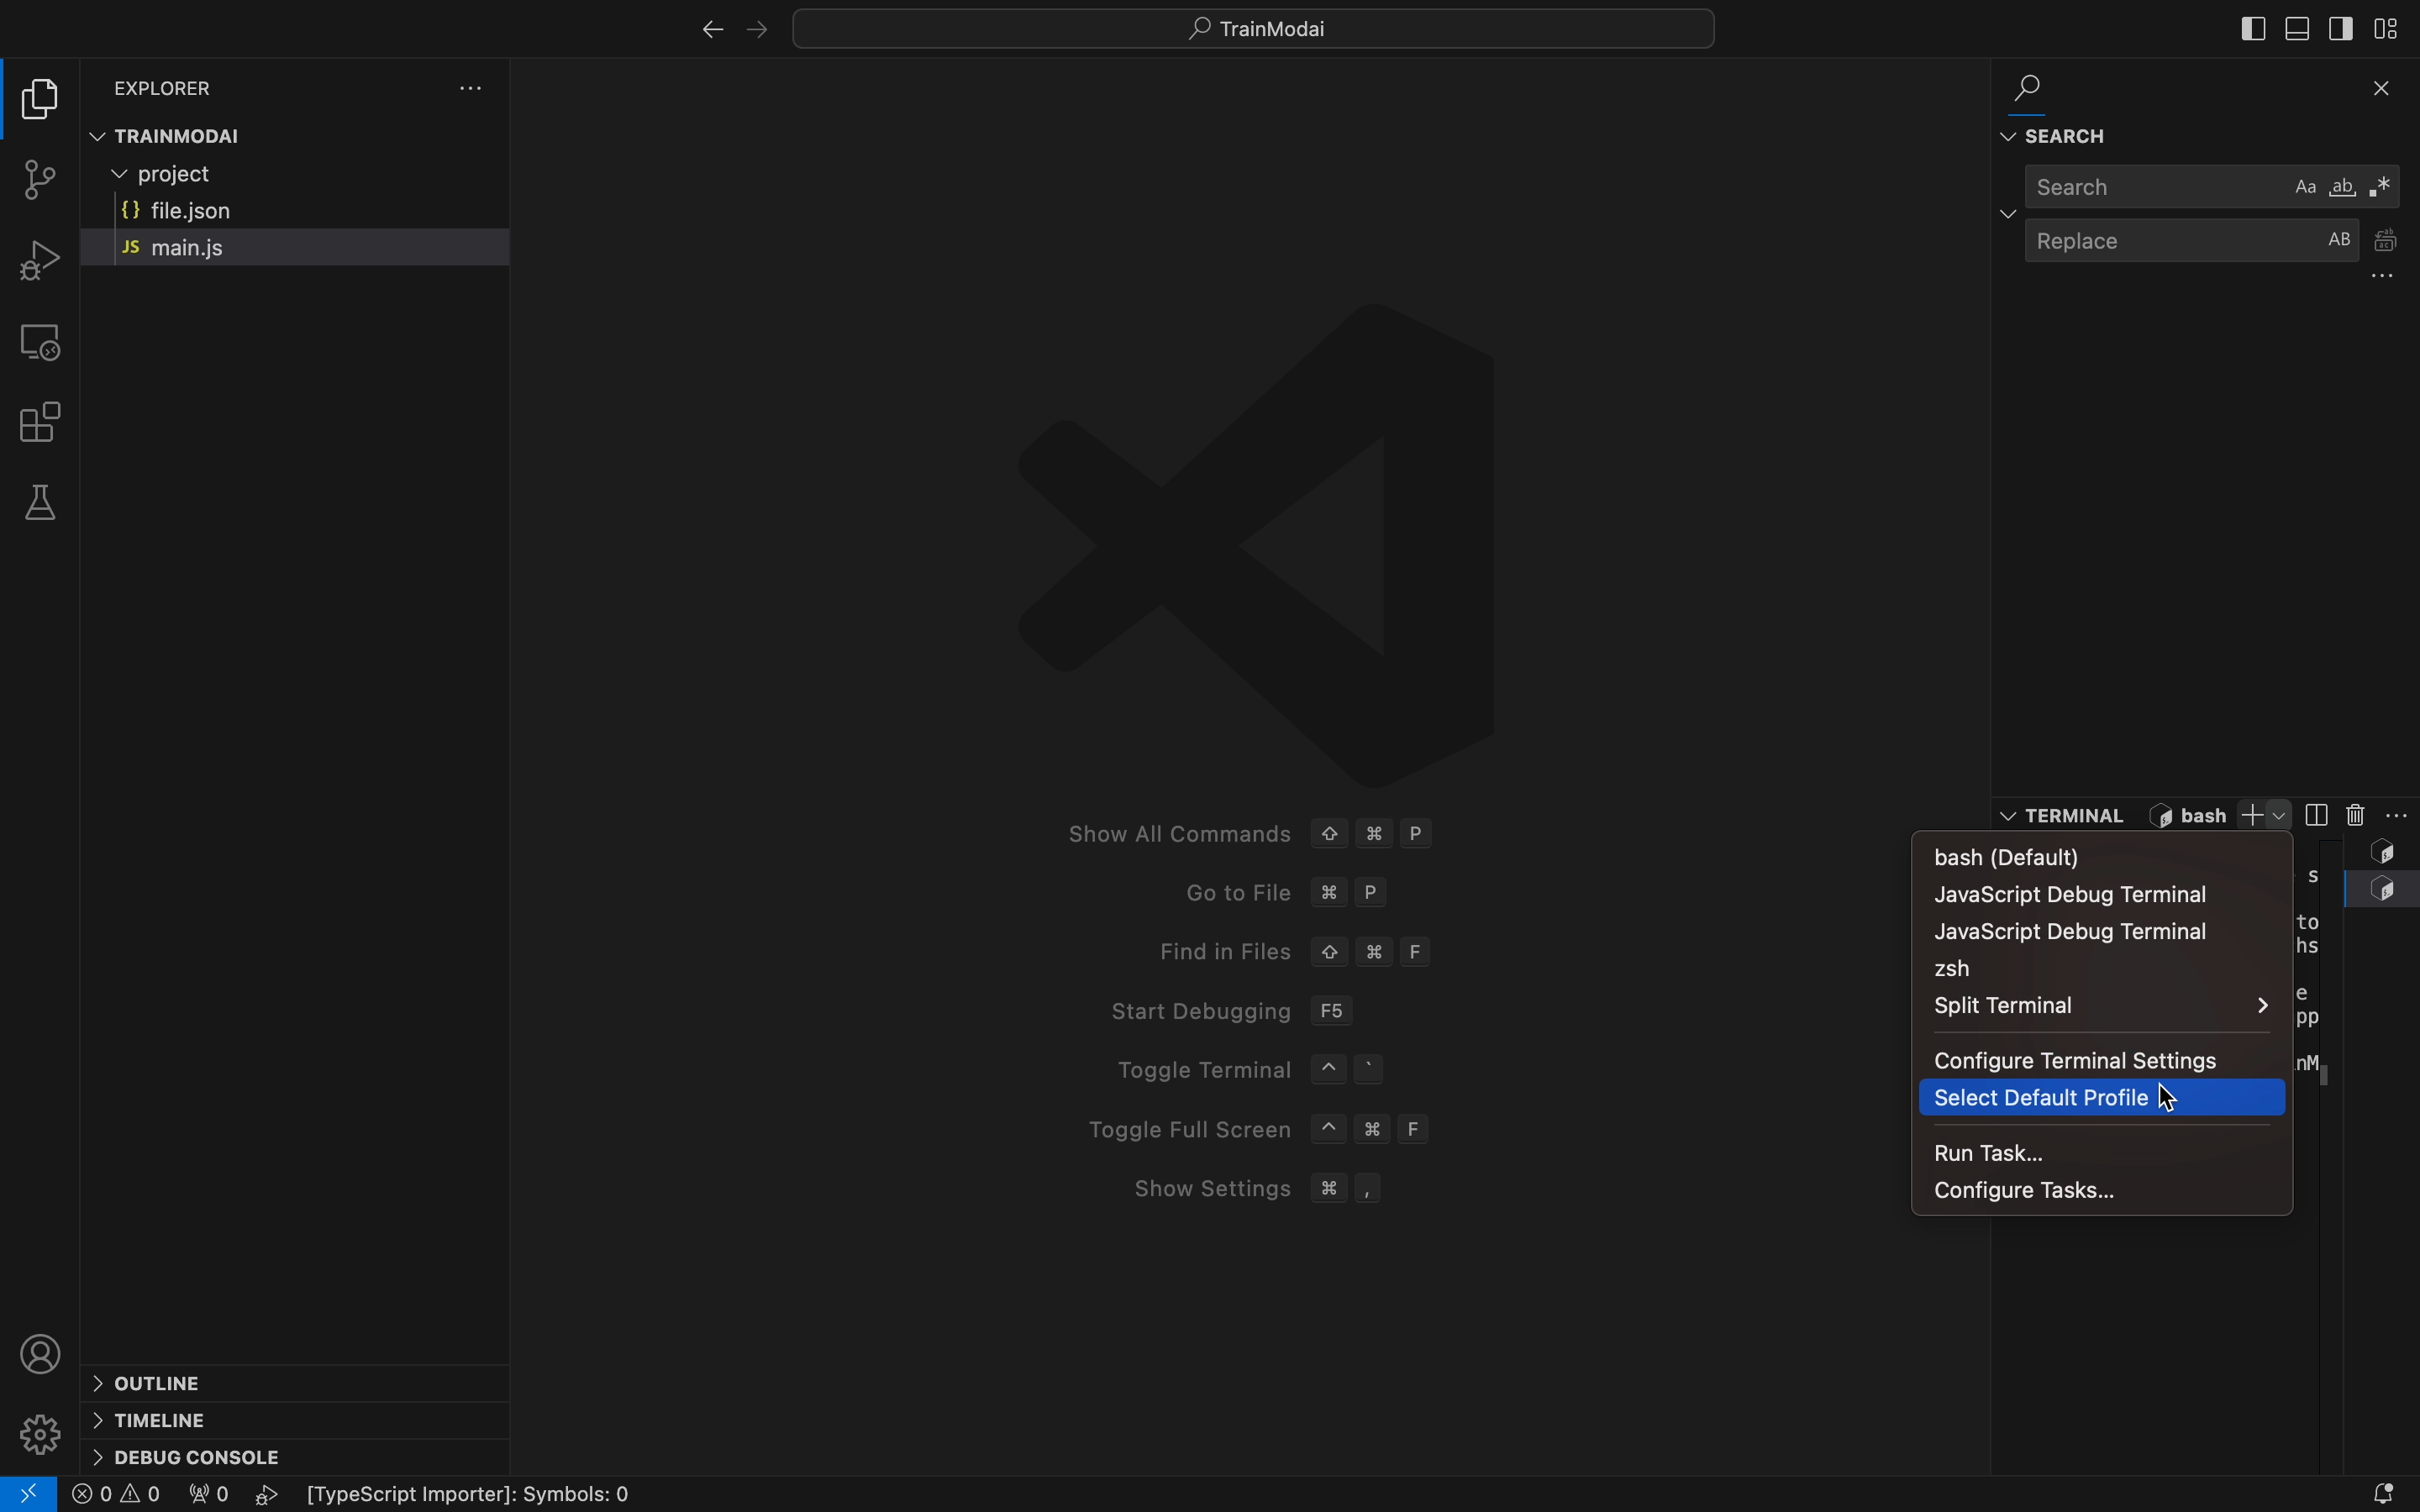  I want to click on folder, so click(43, 97).